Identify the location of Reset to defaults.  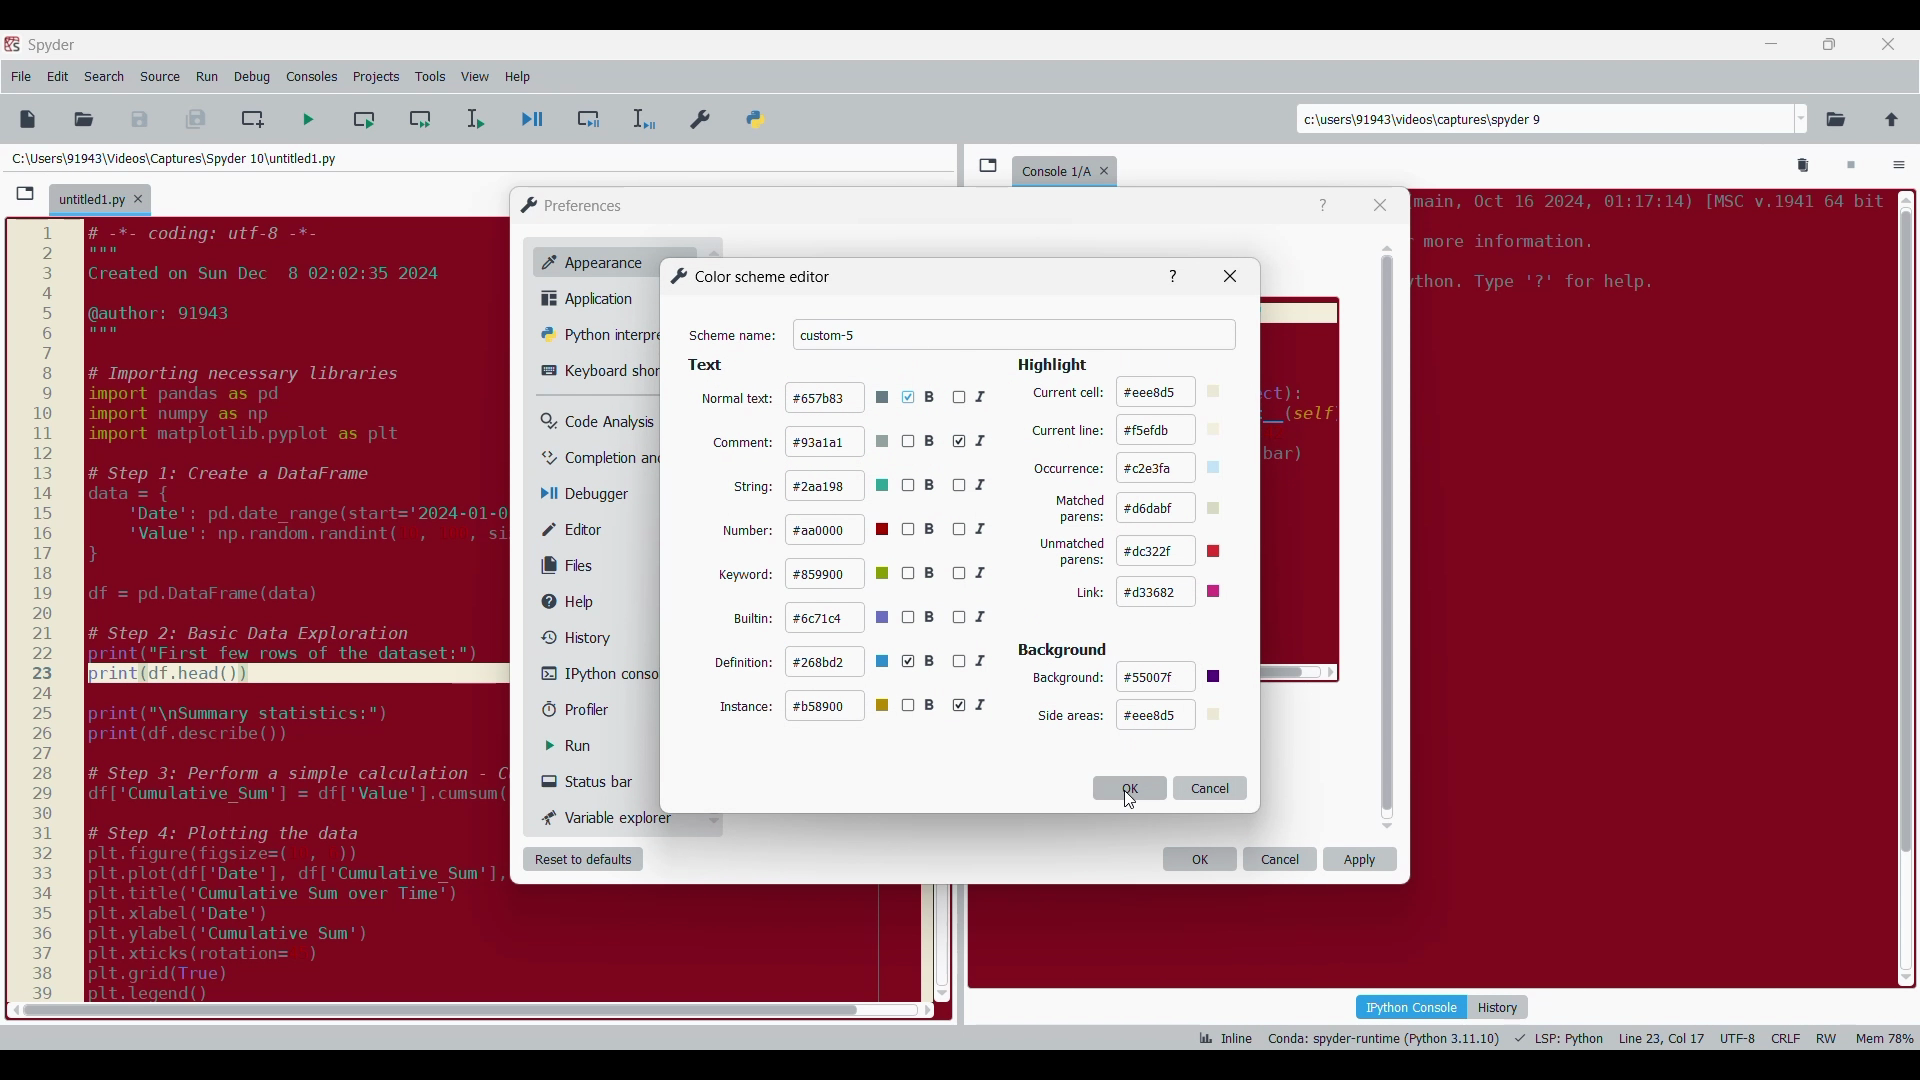
(583, 859).